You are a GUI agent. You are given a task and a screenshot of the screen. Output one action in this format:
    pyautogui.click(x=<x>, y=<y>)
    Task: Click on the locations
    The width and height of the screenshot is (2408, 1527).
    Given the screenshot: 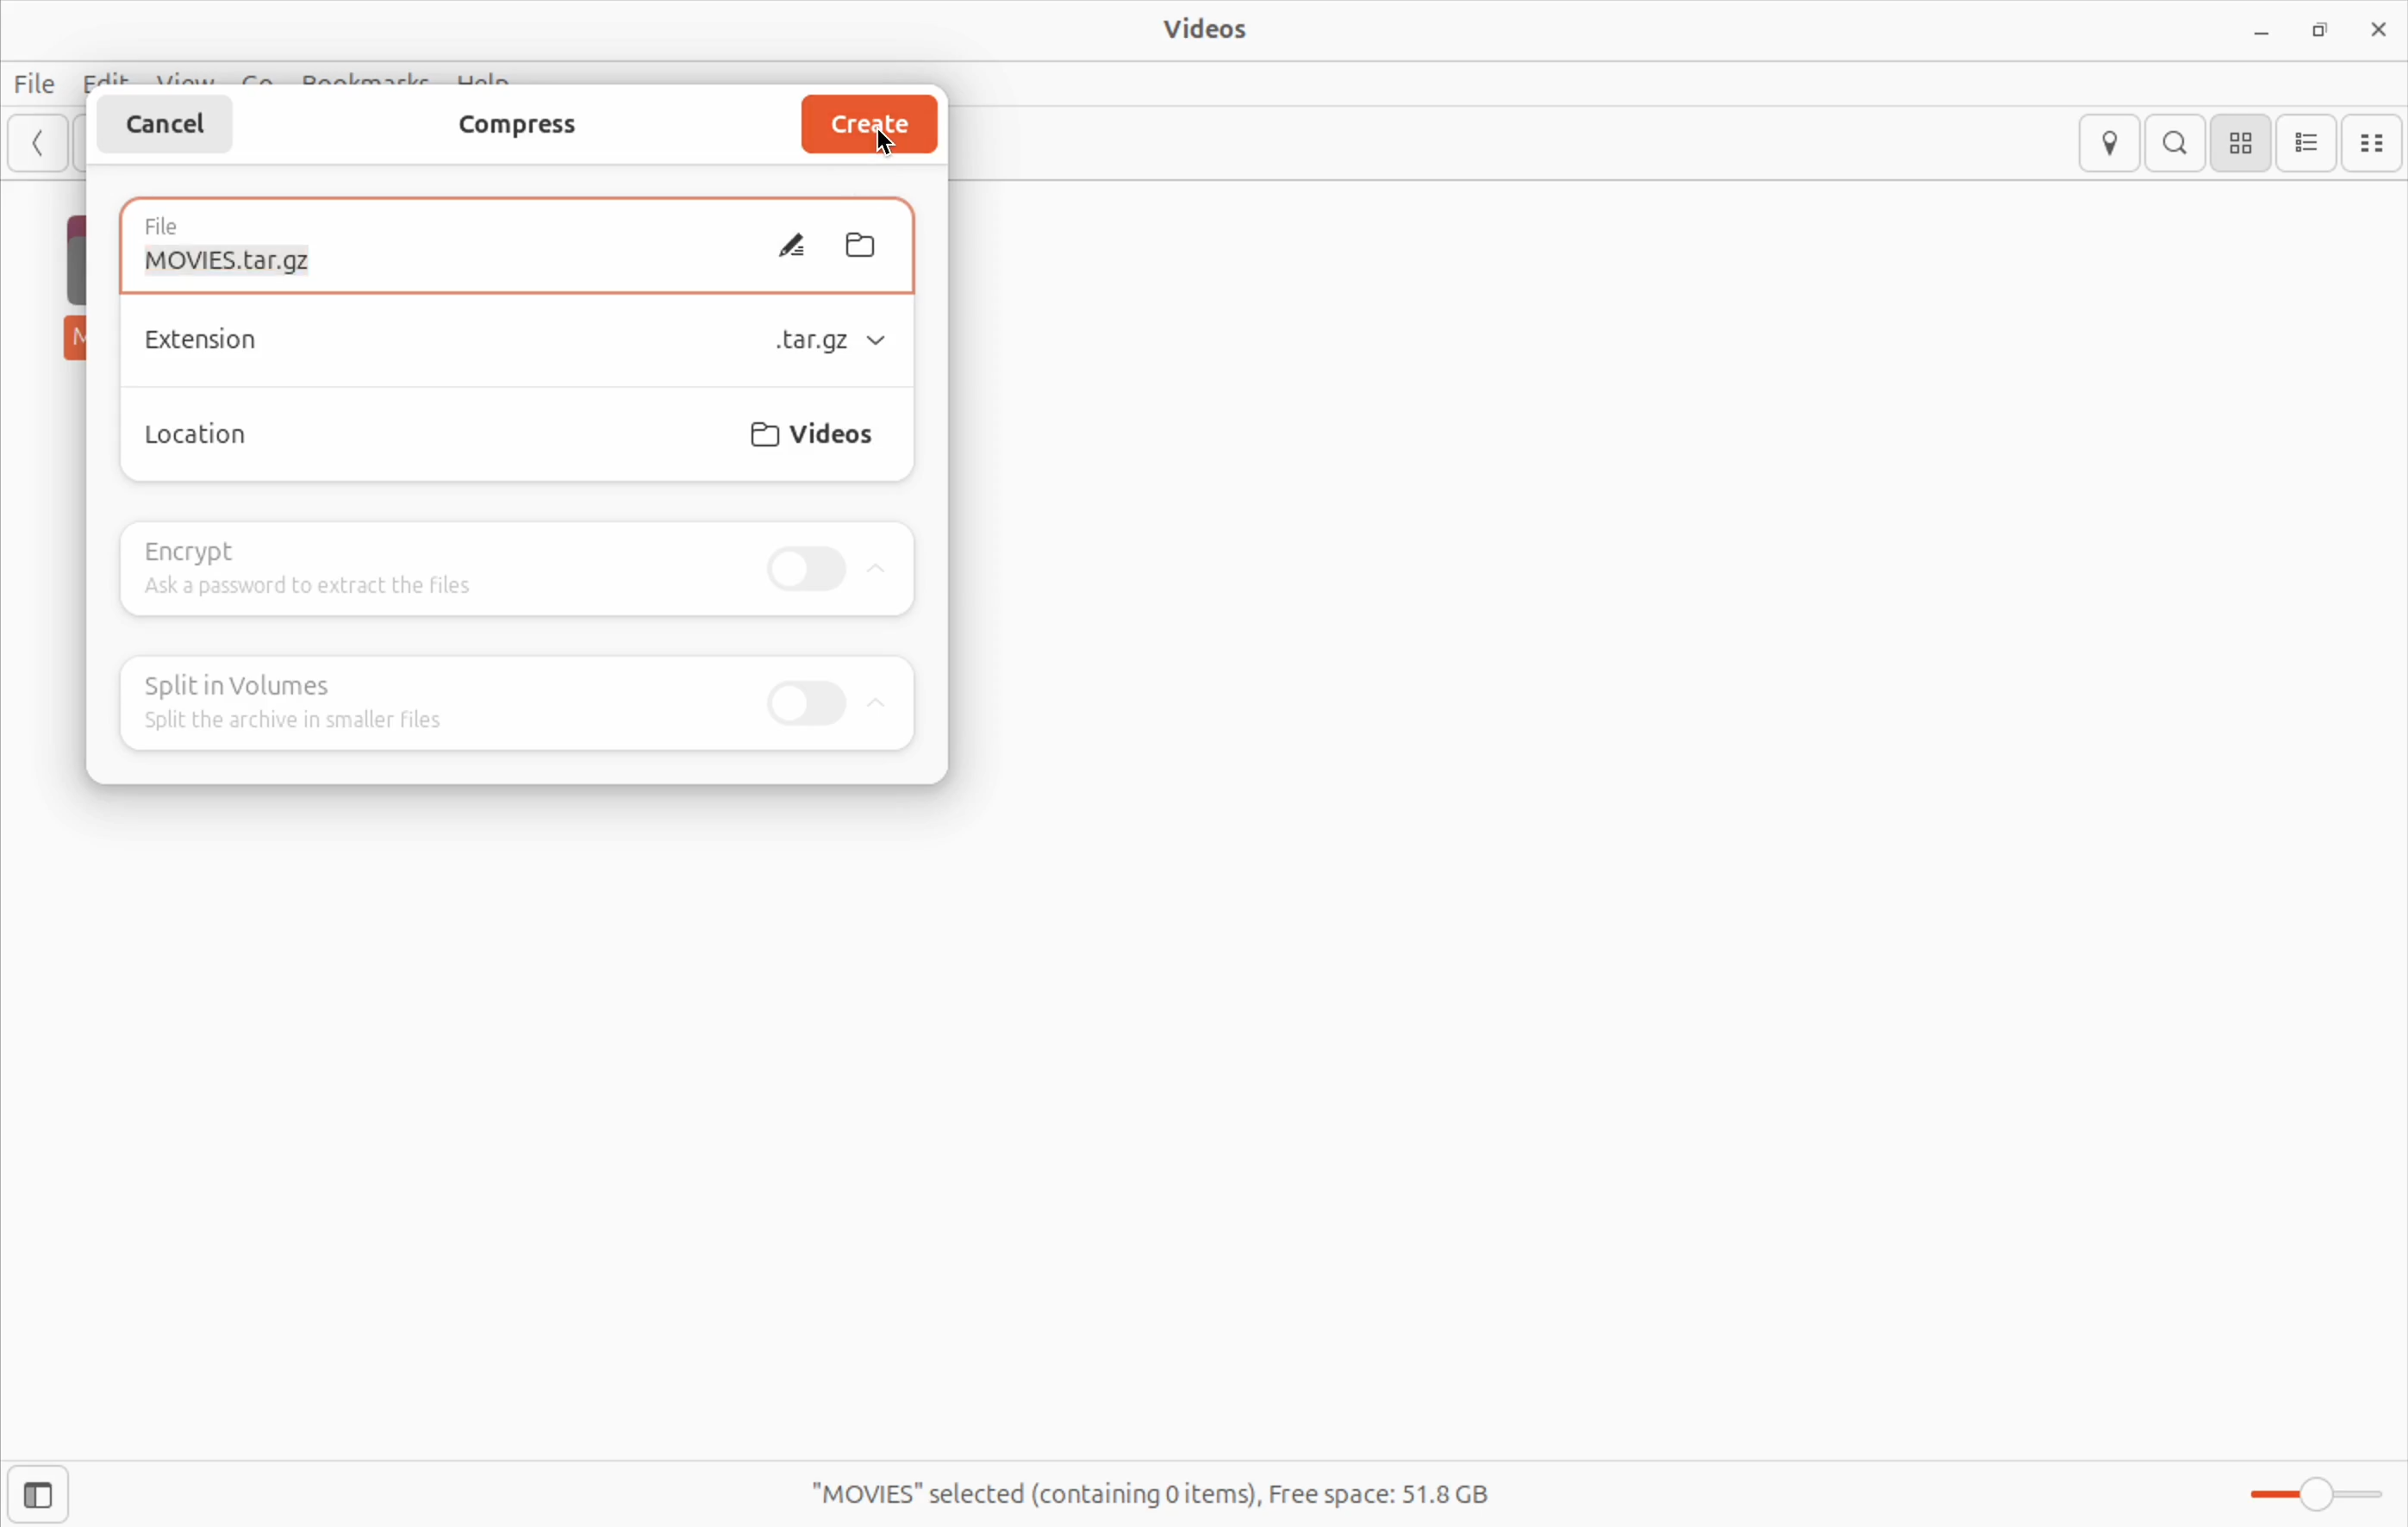 What is the action you would take?
    pyautogui.click(x=2112, y=142)
    